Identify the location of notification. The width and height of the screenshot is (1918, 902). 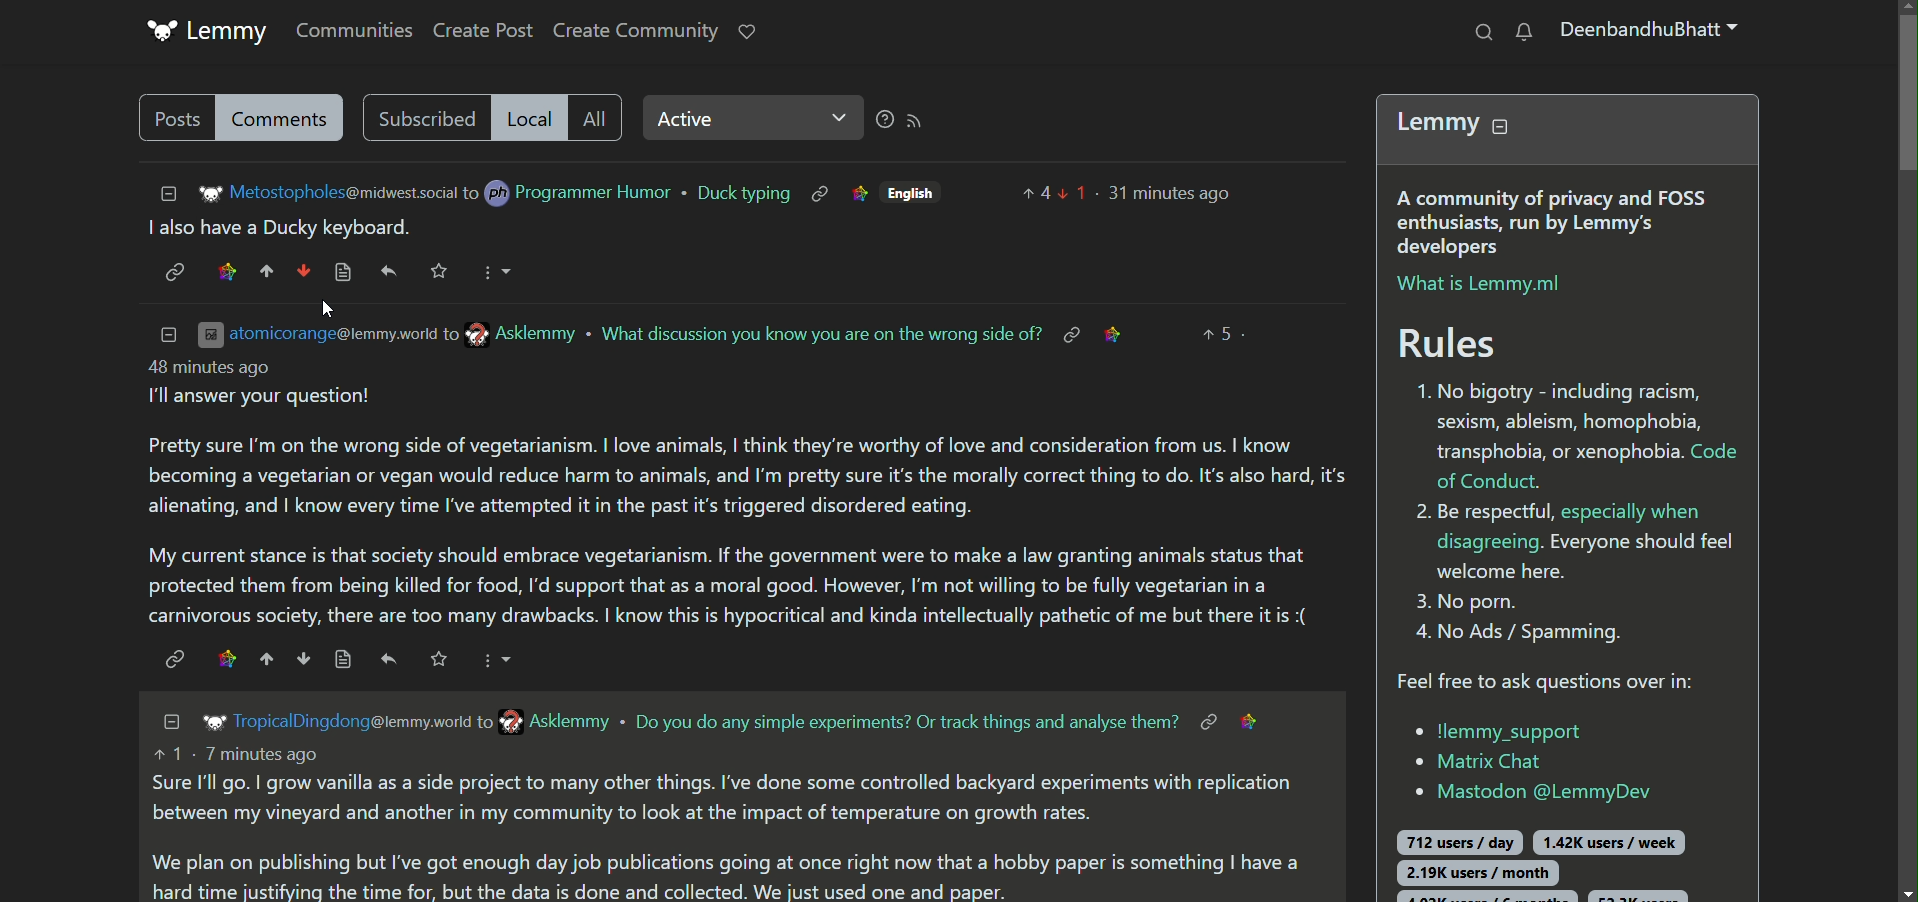
(1524, 33).